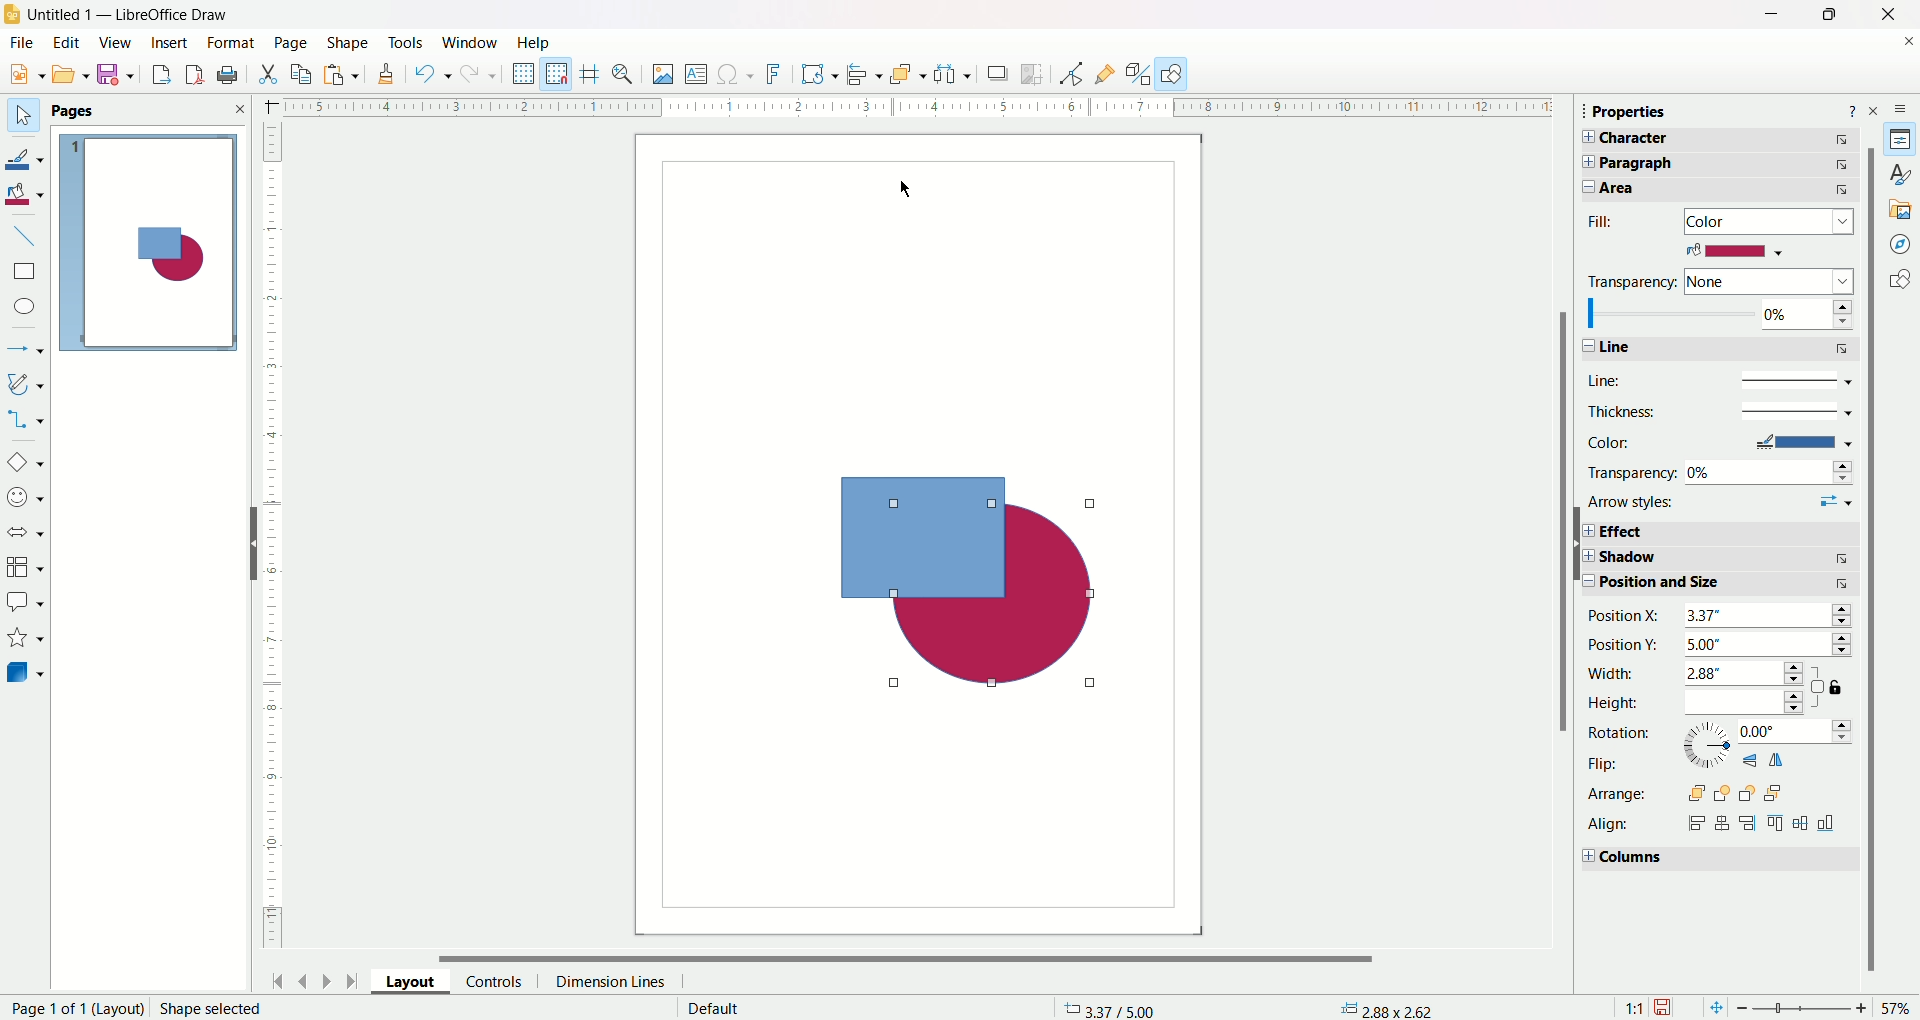  I want to click on to last page, so click(351, 983).